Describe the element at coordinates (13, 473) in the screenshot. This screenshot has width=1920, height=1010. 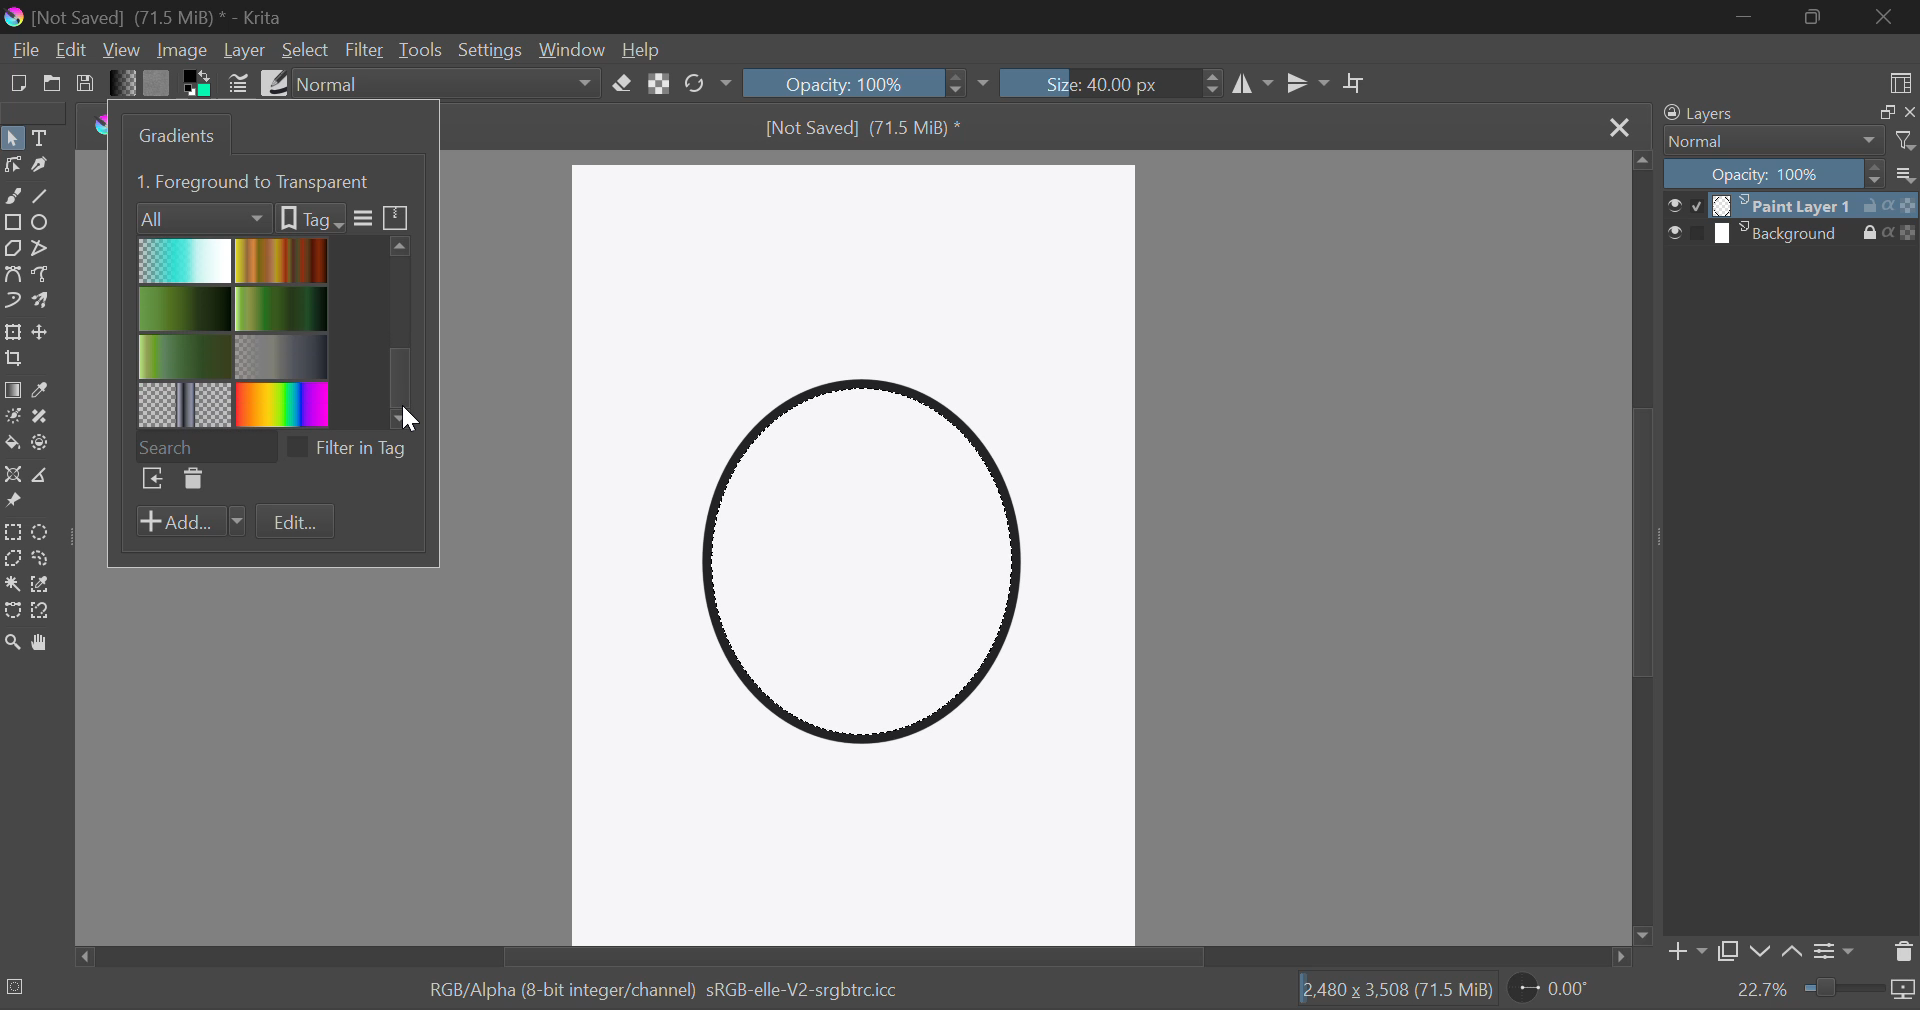
I see `Assistant Tool` at that location.